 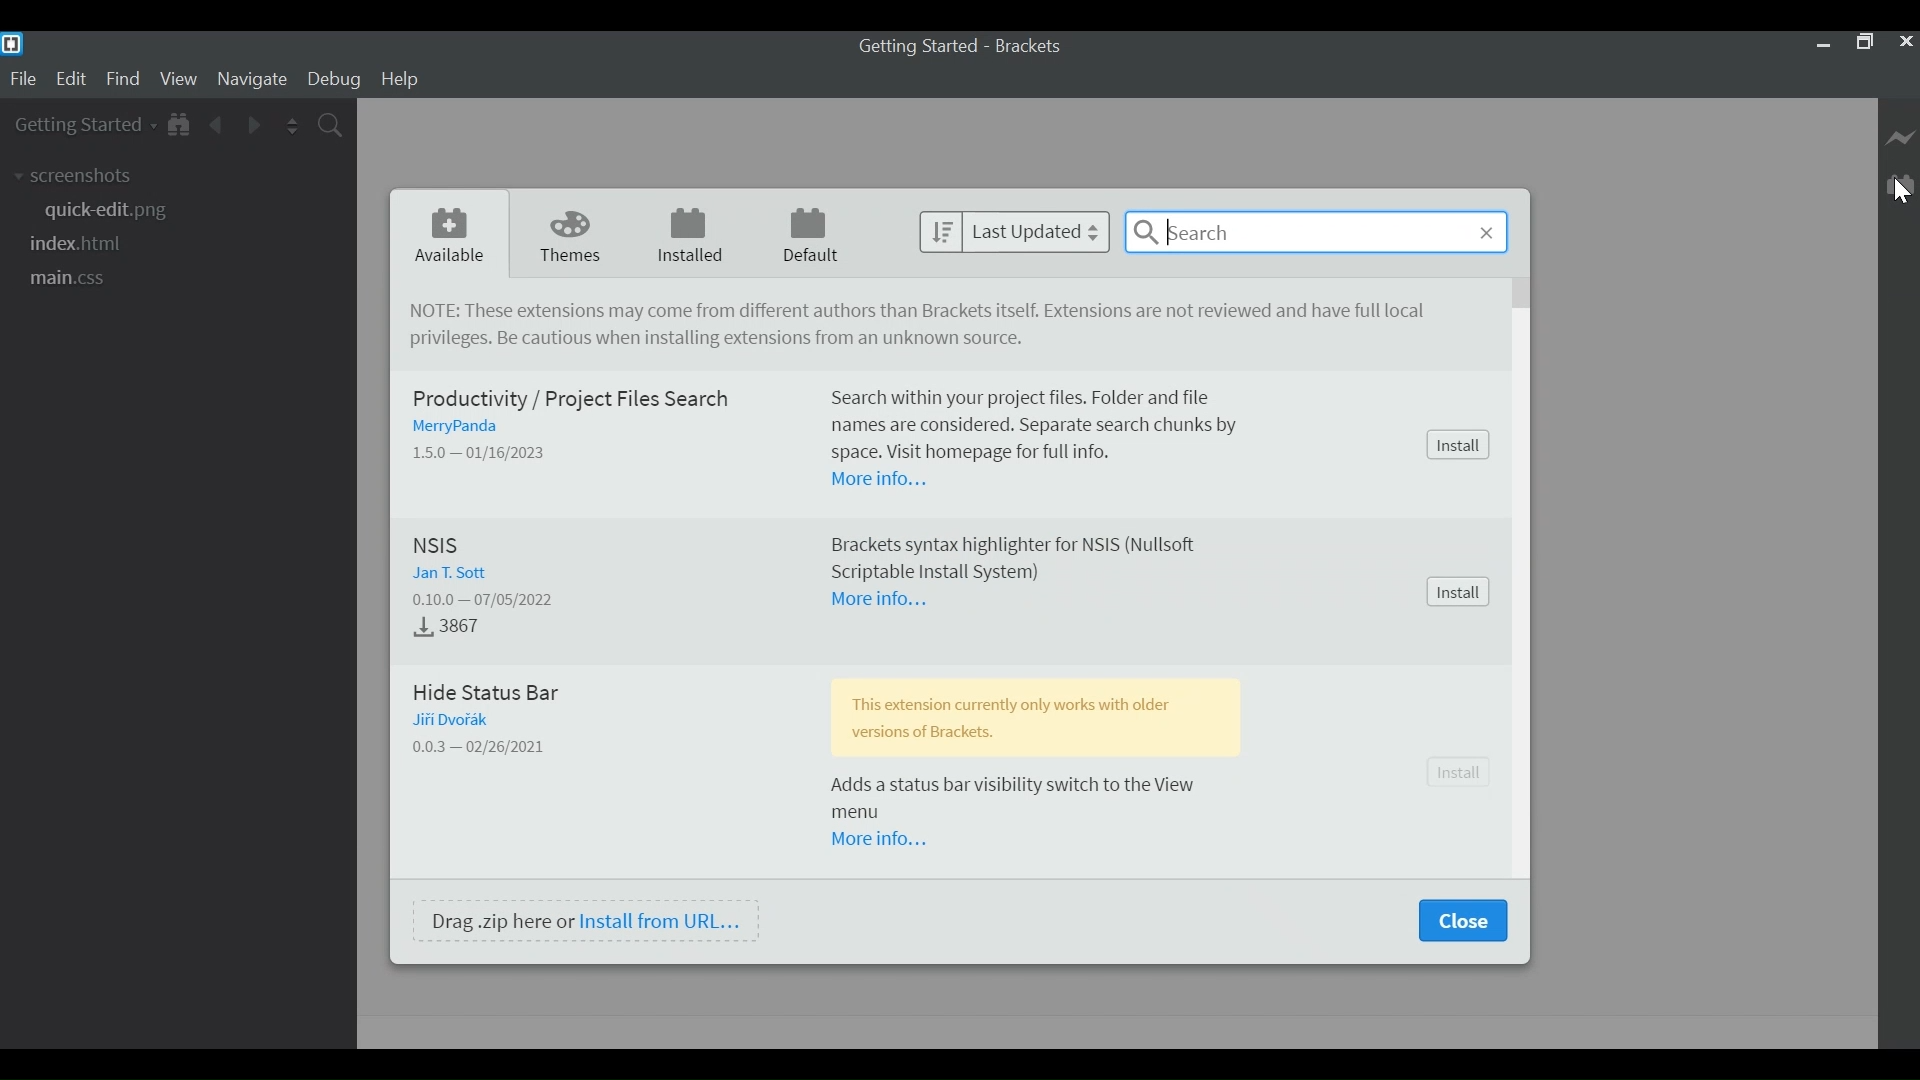 What do you see at coordinates (1459, 592) in the screenshot?
I see `Install` at bounding box center [1459, 592].